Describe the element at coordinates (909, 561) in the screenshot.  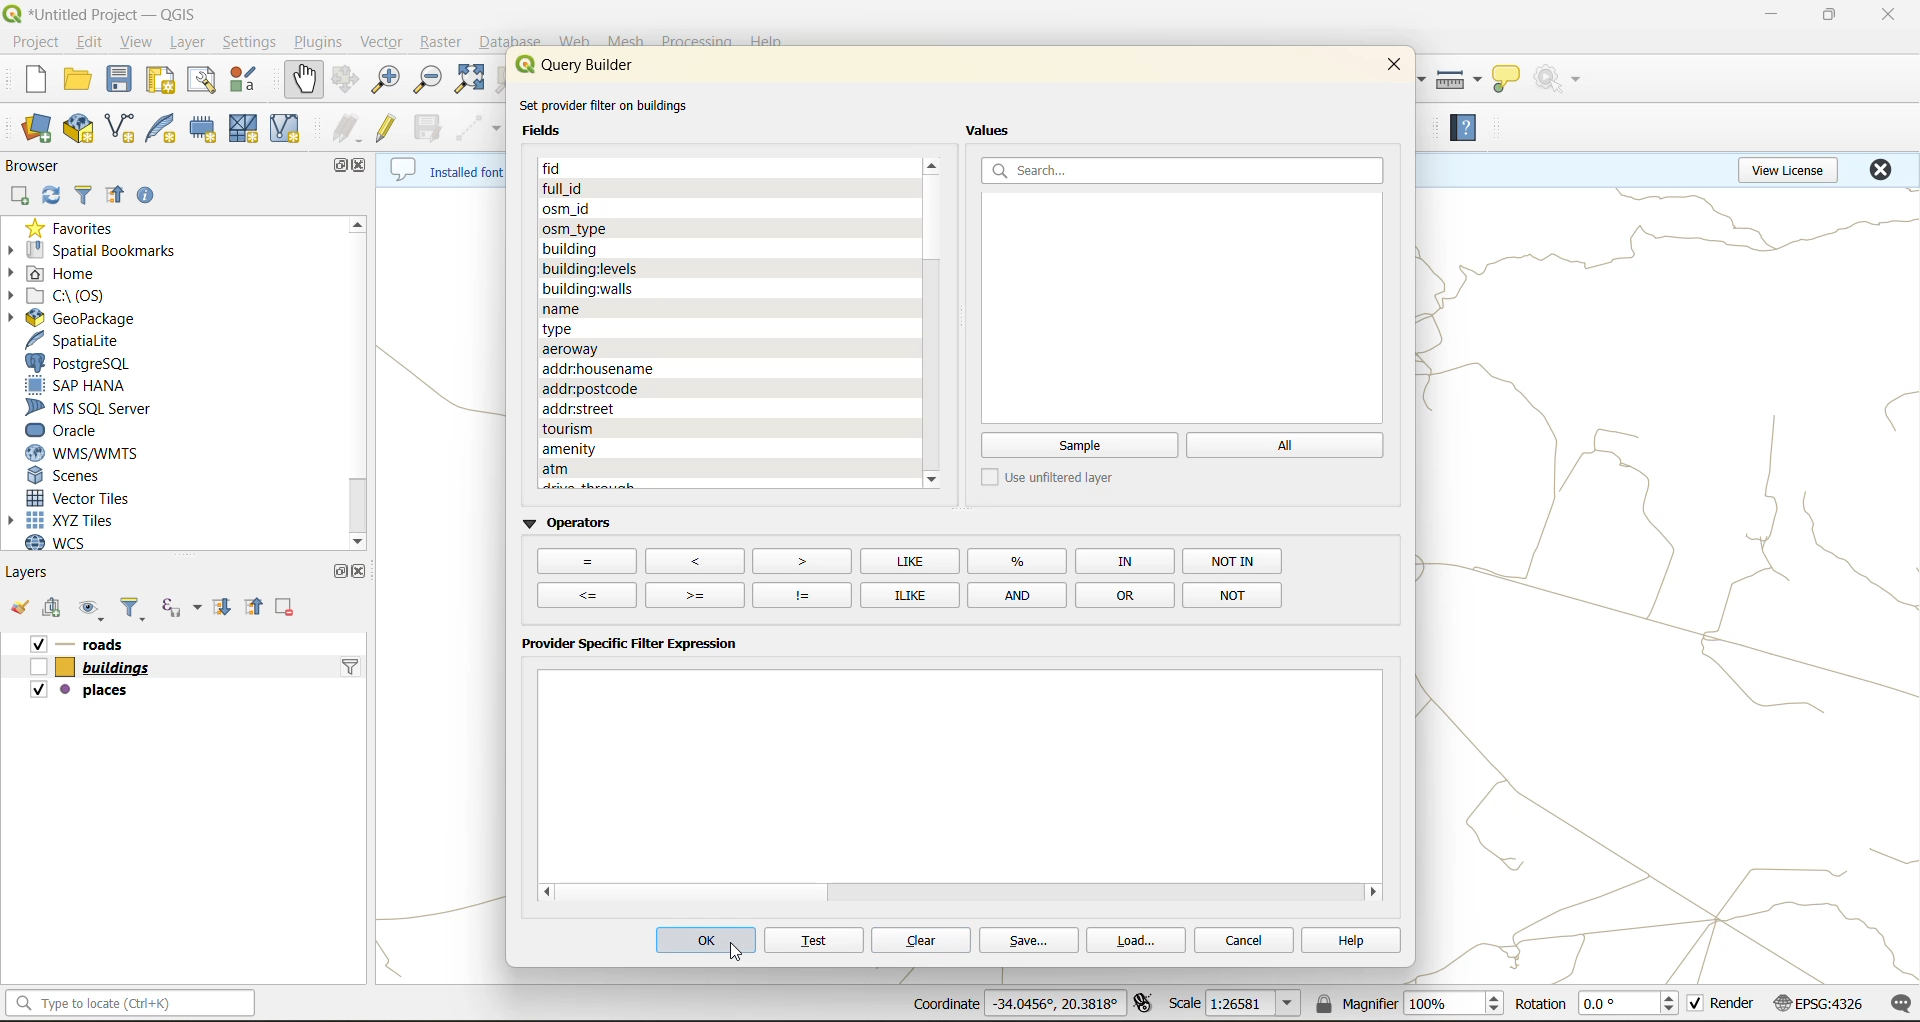
I see `opertators` at that location.